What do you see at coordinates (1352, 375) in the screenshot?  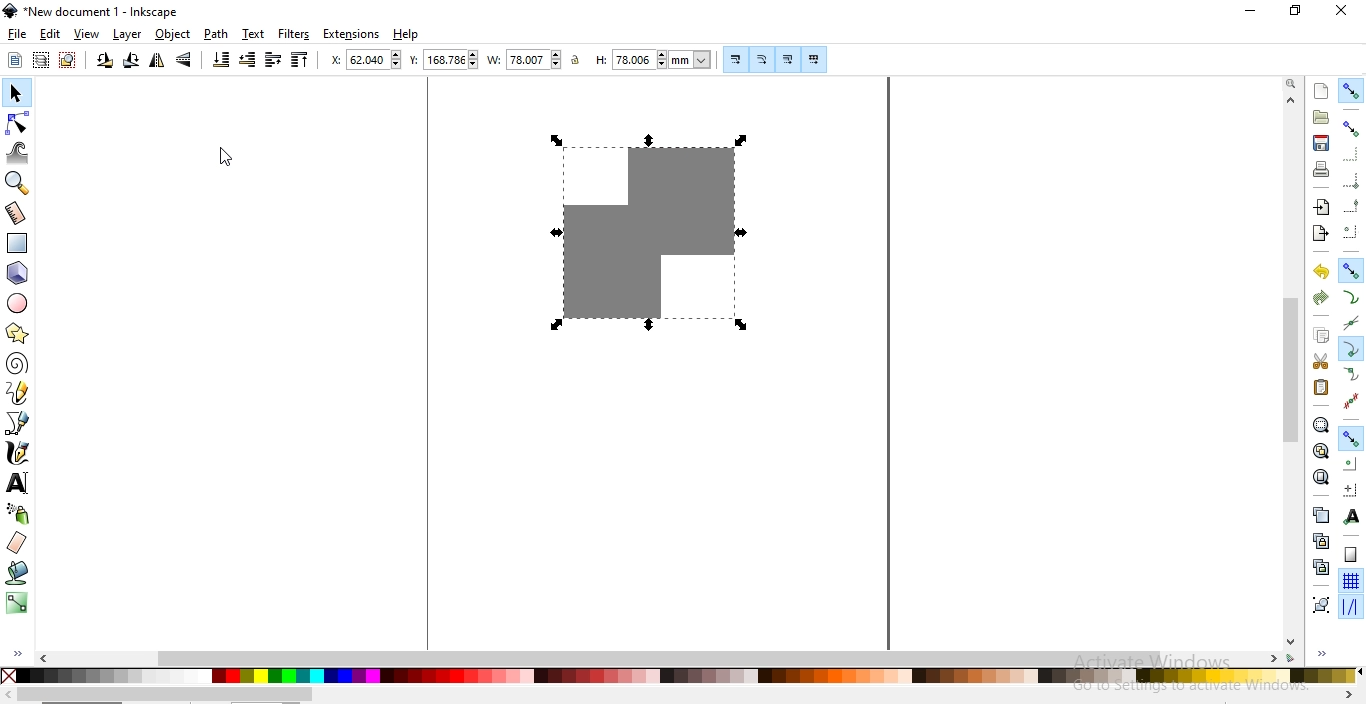 I see `snap smooth nodes` at bounding box center [1352, 375].